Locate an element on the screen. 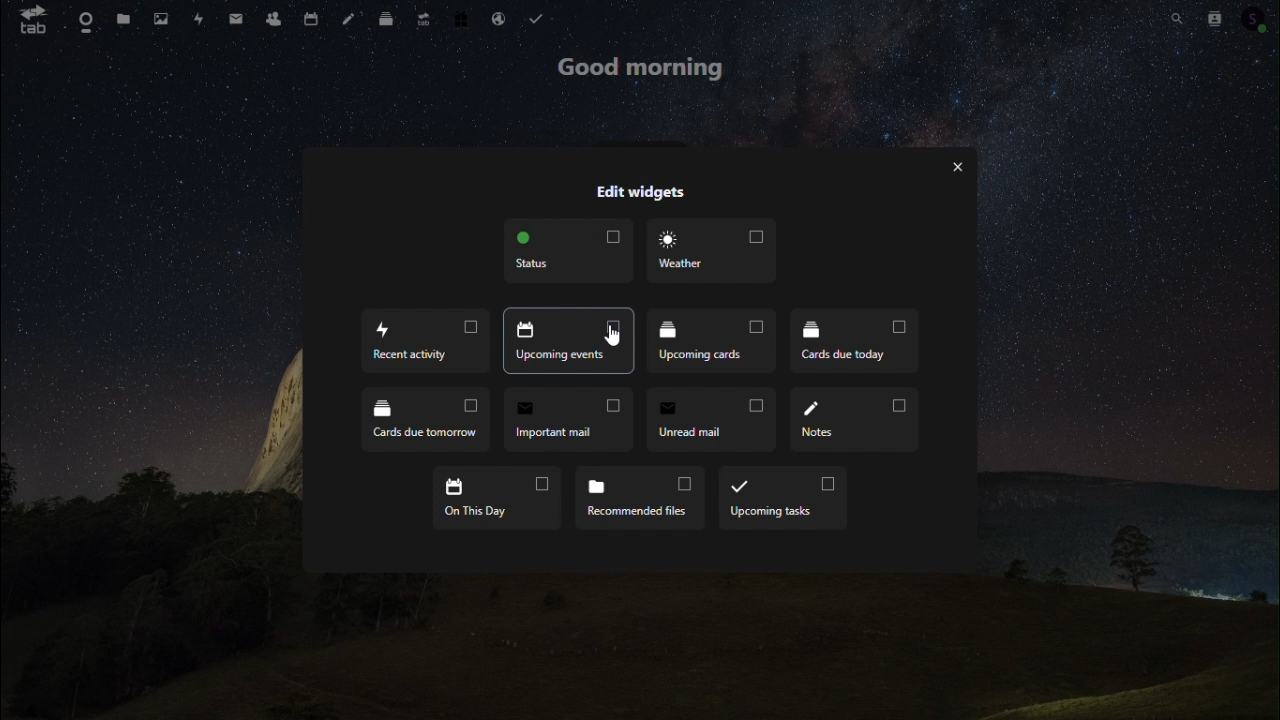 Image resolution: width=1280 pixels, height=720 pixels. Recent activity is located at coordinates (423, 340).